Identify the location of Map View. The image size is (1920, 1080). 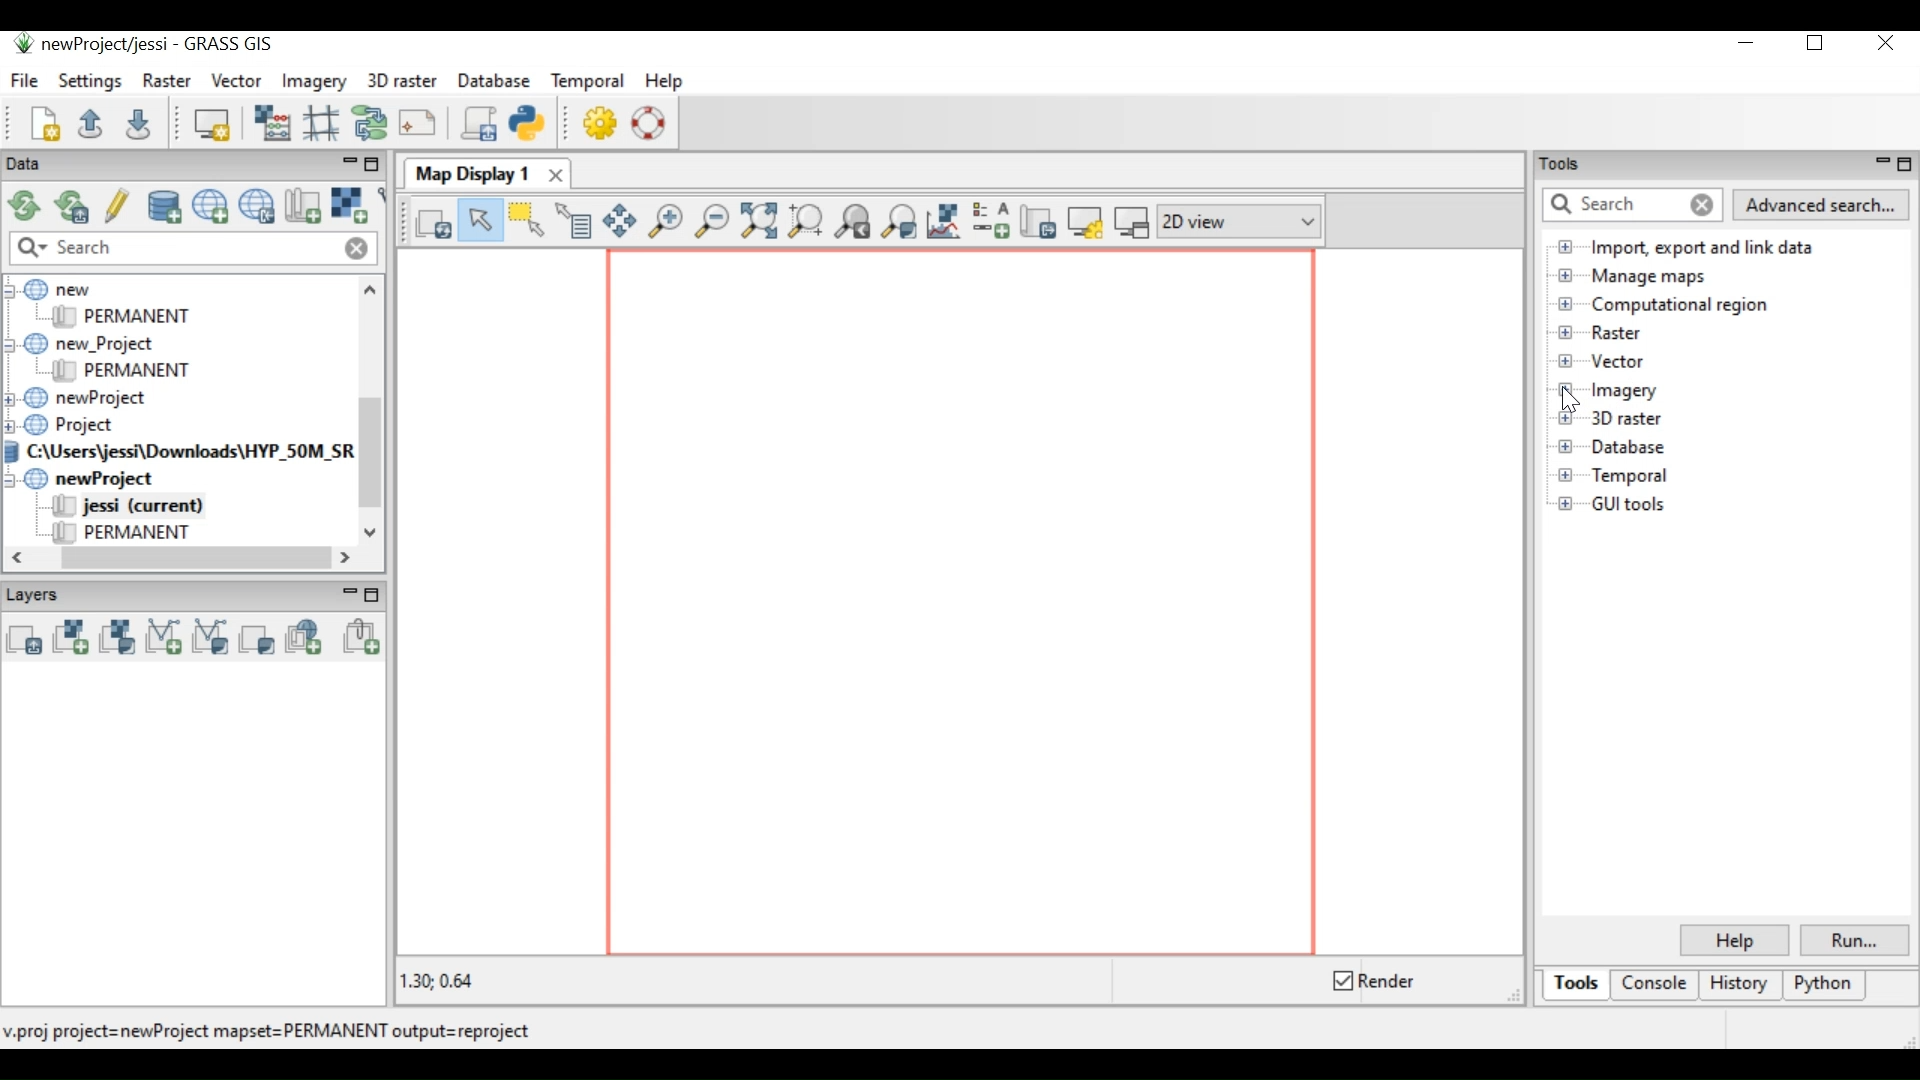
(960, 601).